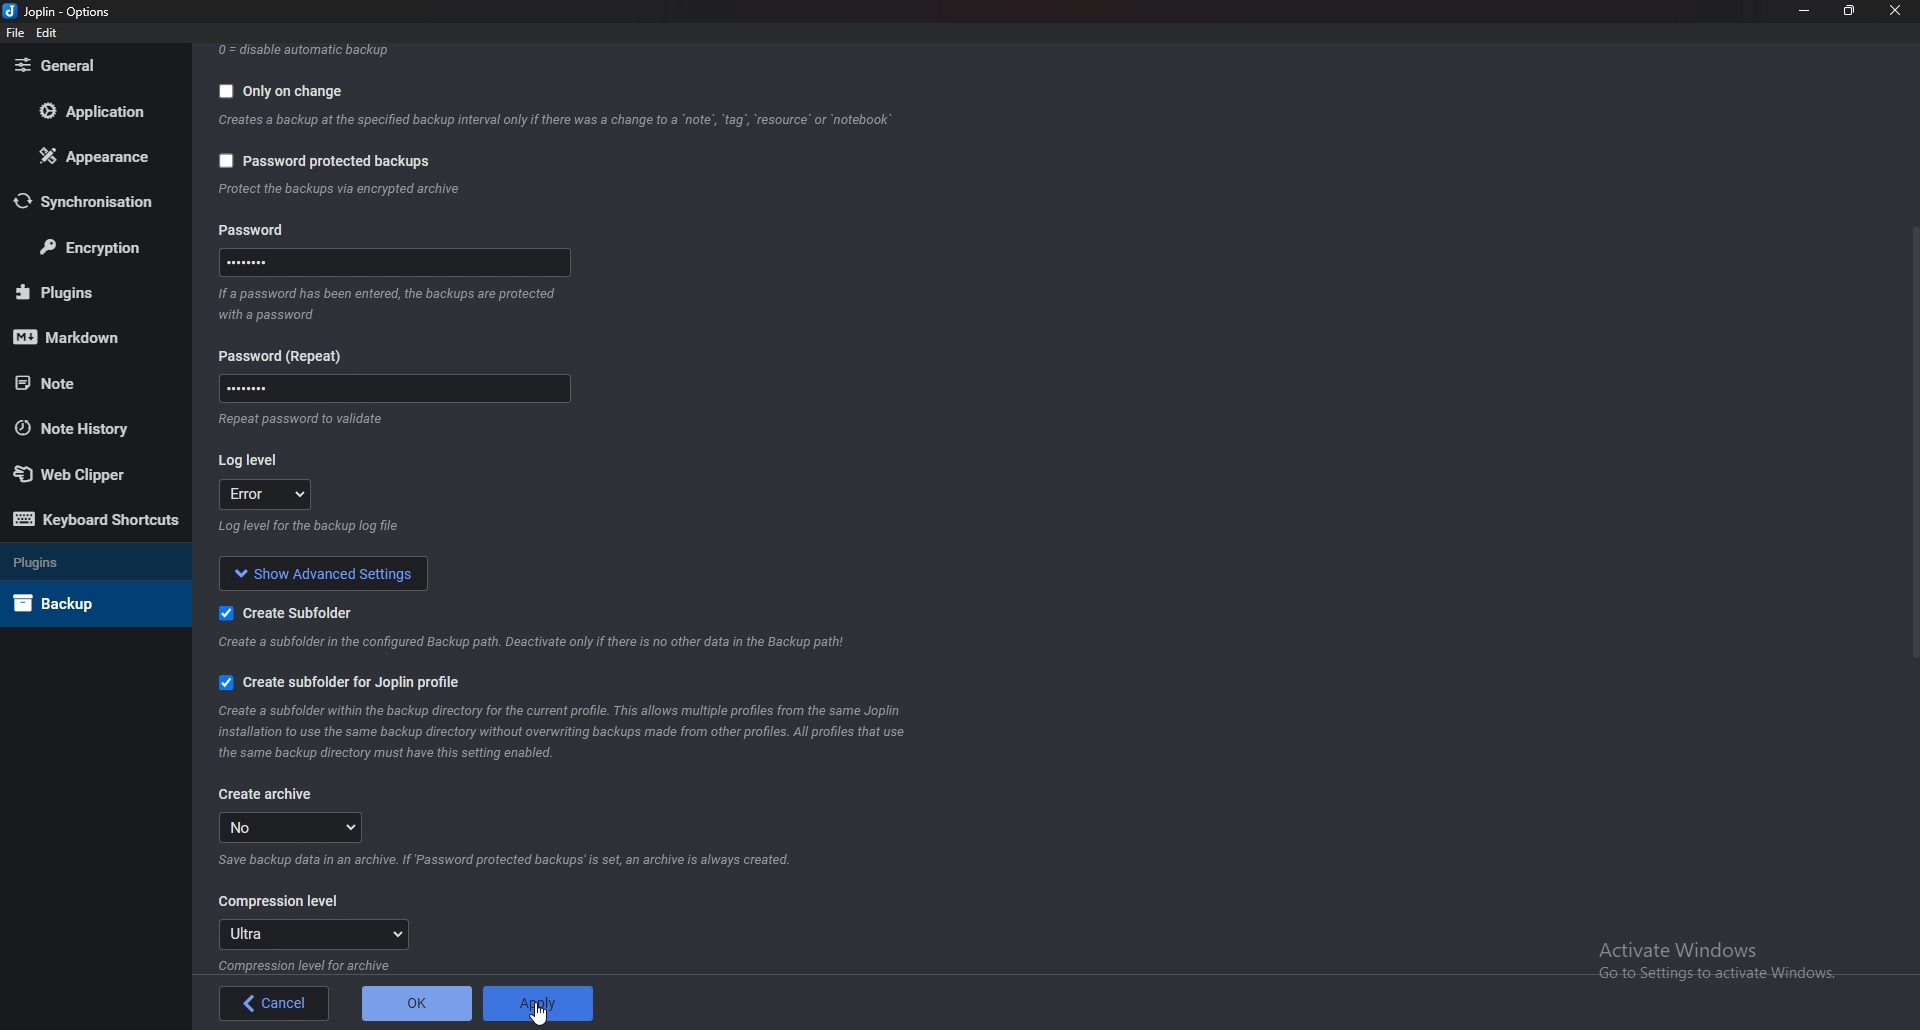 This screenshot has width=1920, height=1030. I want to click on Create archive, so click(272, 794).